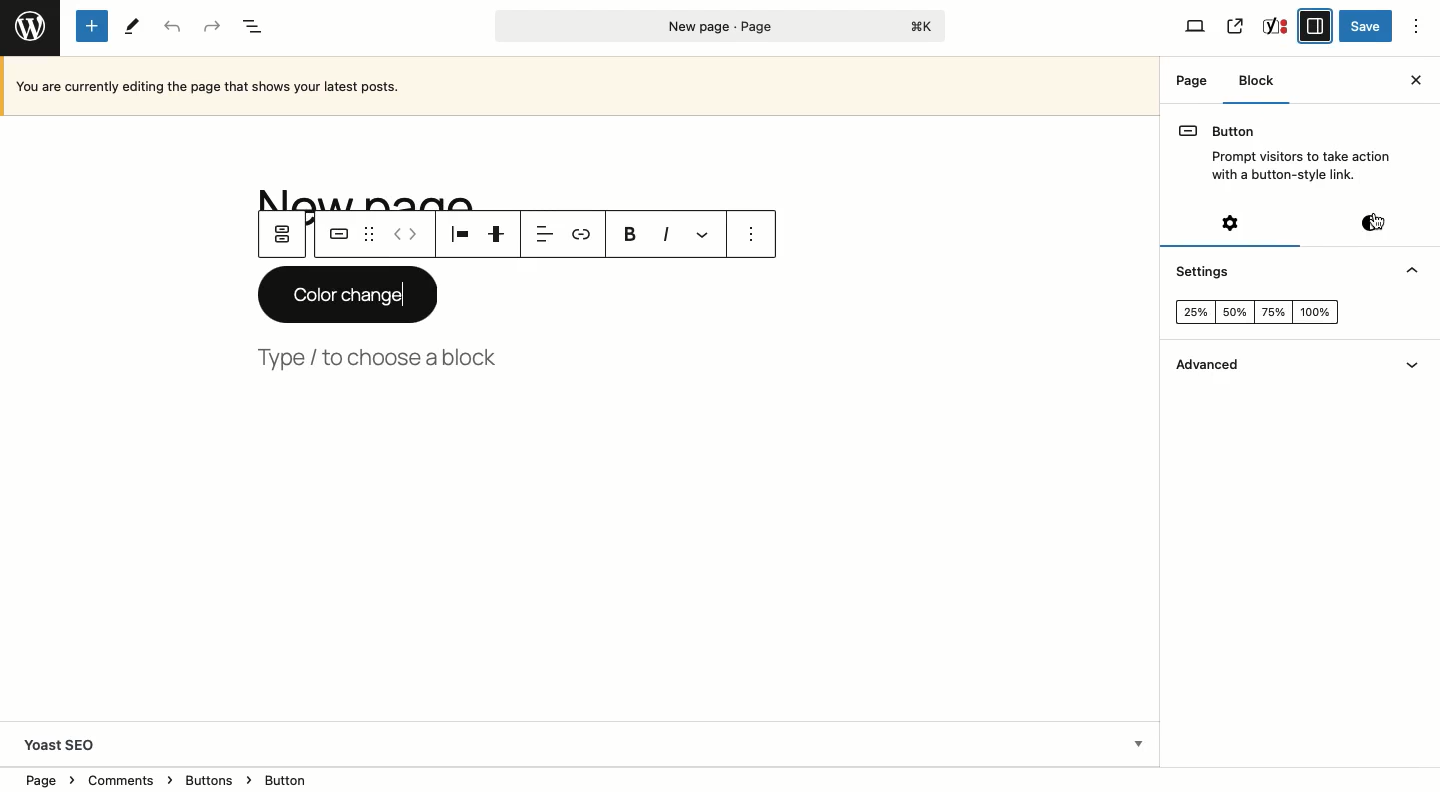 The height and width of the screenshot is (792, 1440). What do you see at coordinates (539, 235) in the screenshot?
I see `Align` at bounding box center [539, 235].